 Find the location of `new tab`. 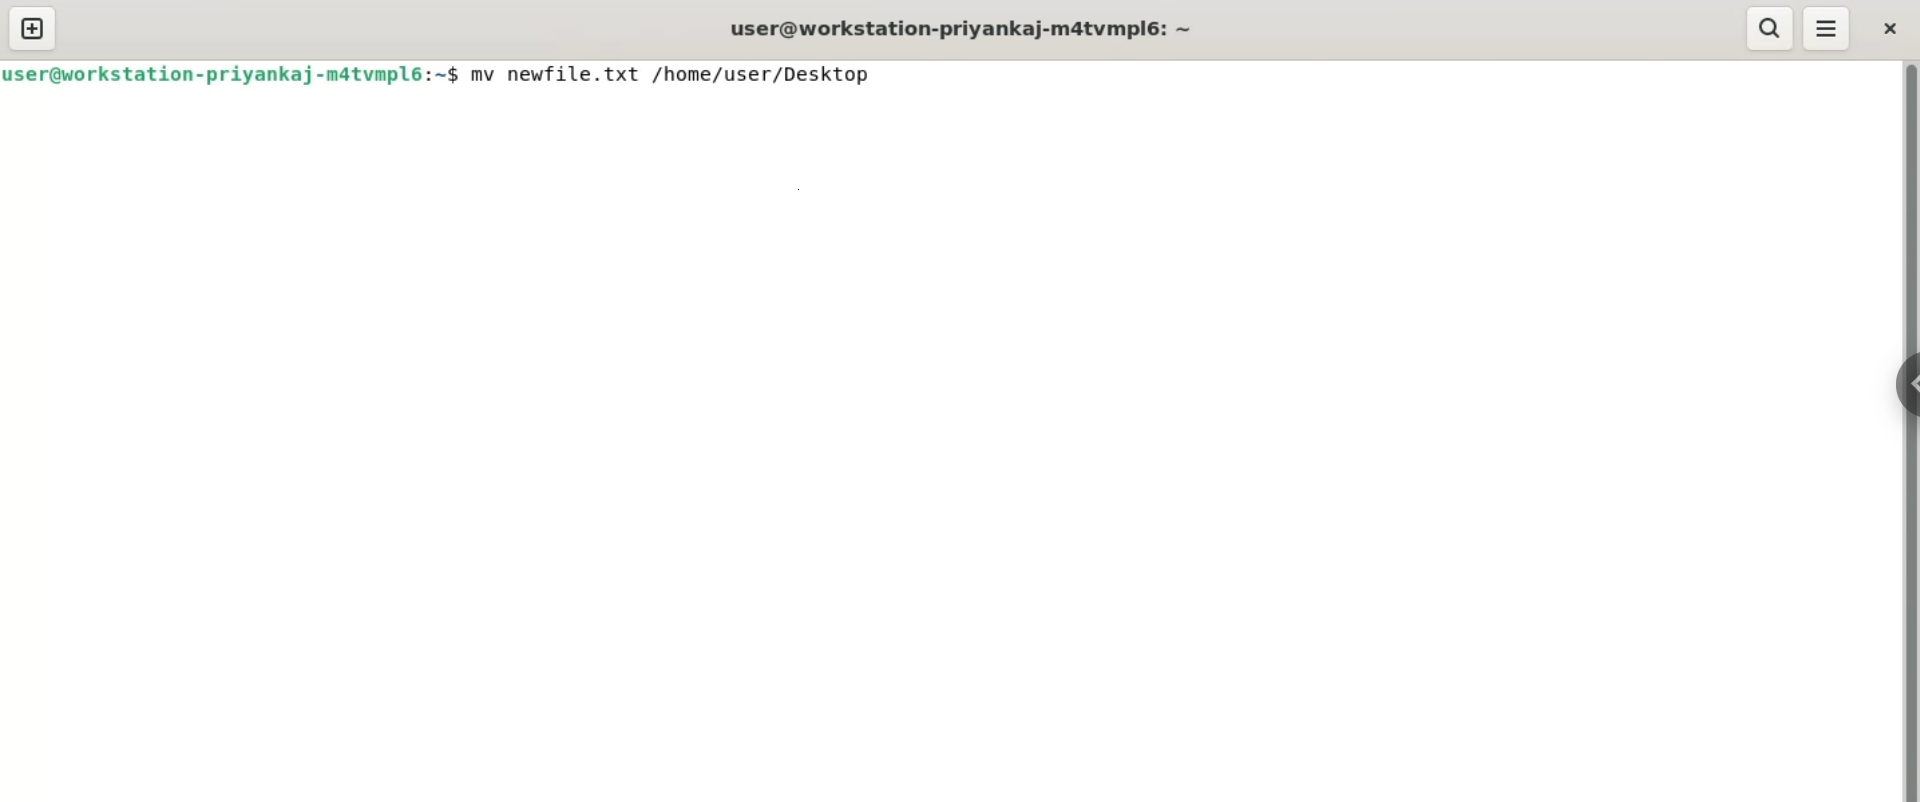

new tab is located at coordinates (31, 29).